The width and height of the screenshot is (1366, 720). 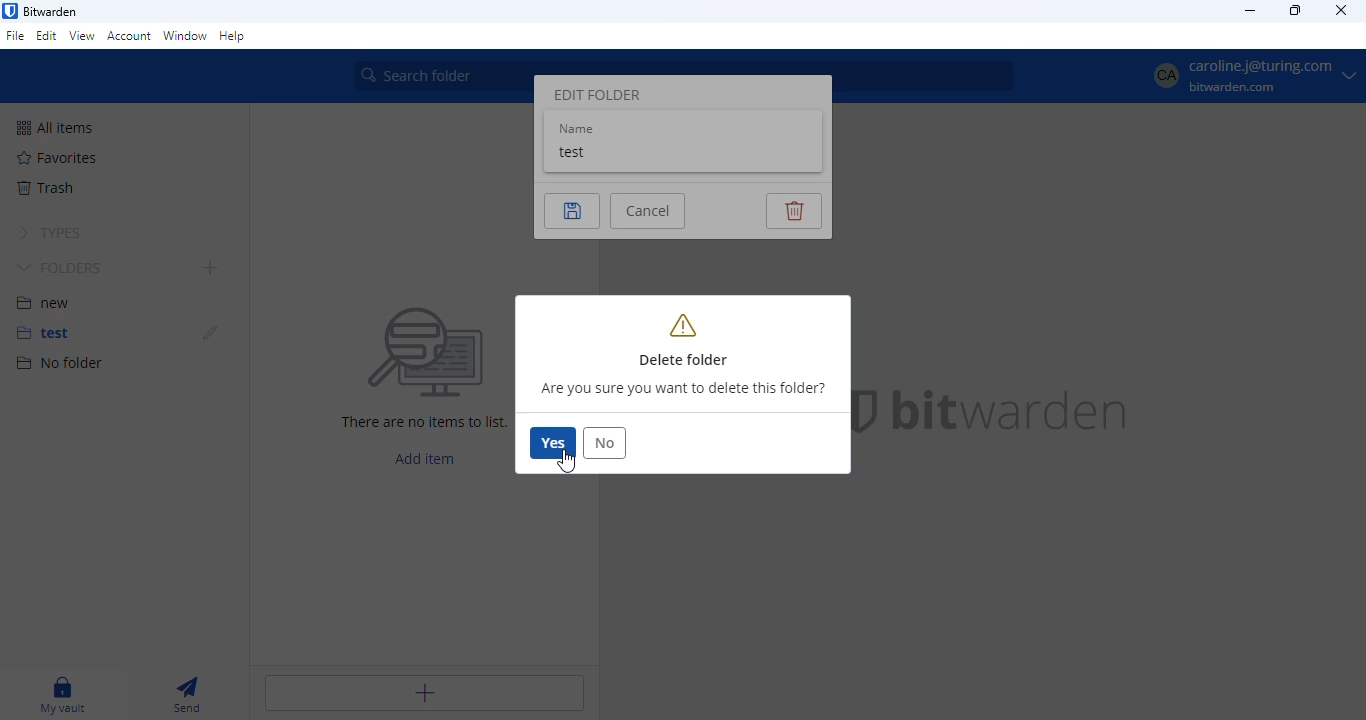 What do you see at coordinates (604, 443) in the screenshot?
I see `no` at bounding box center [604, 443].